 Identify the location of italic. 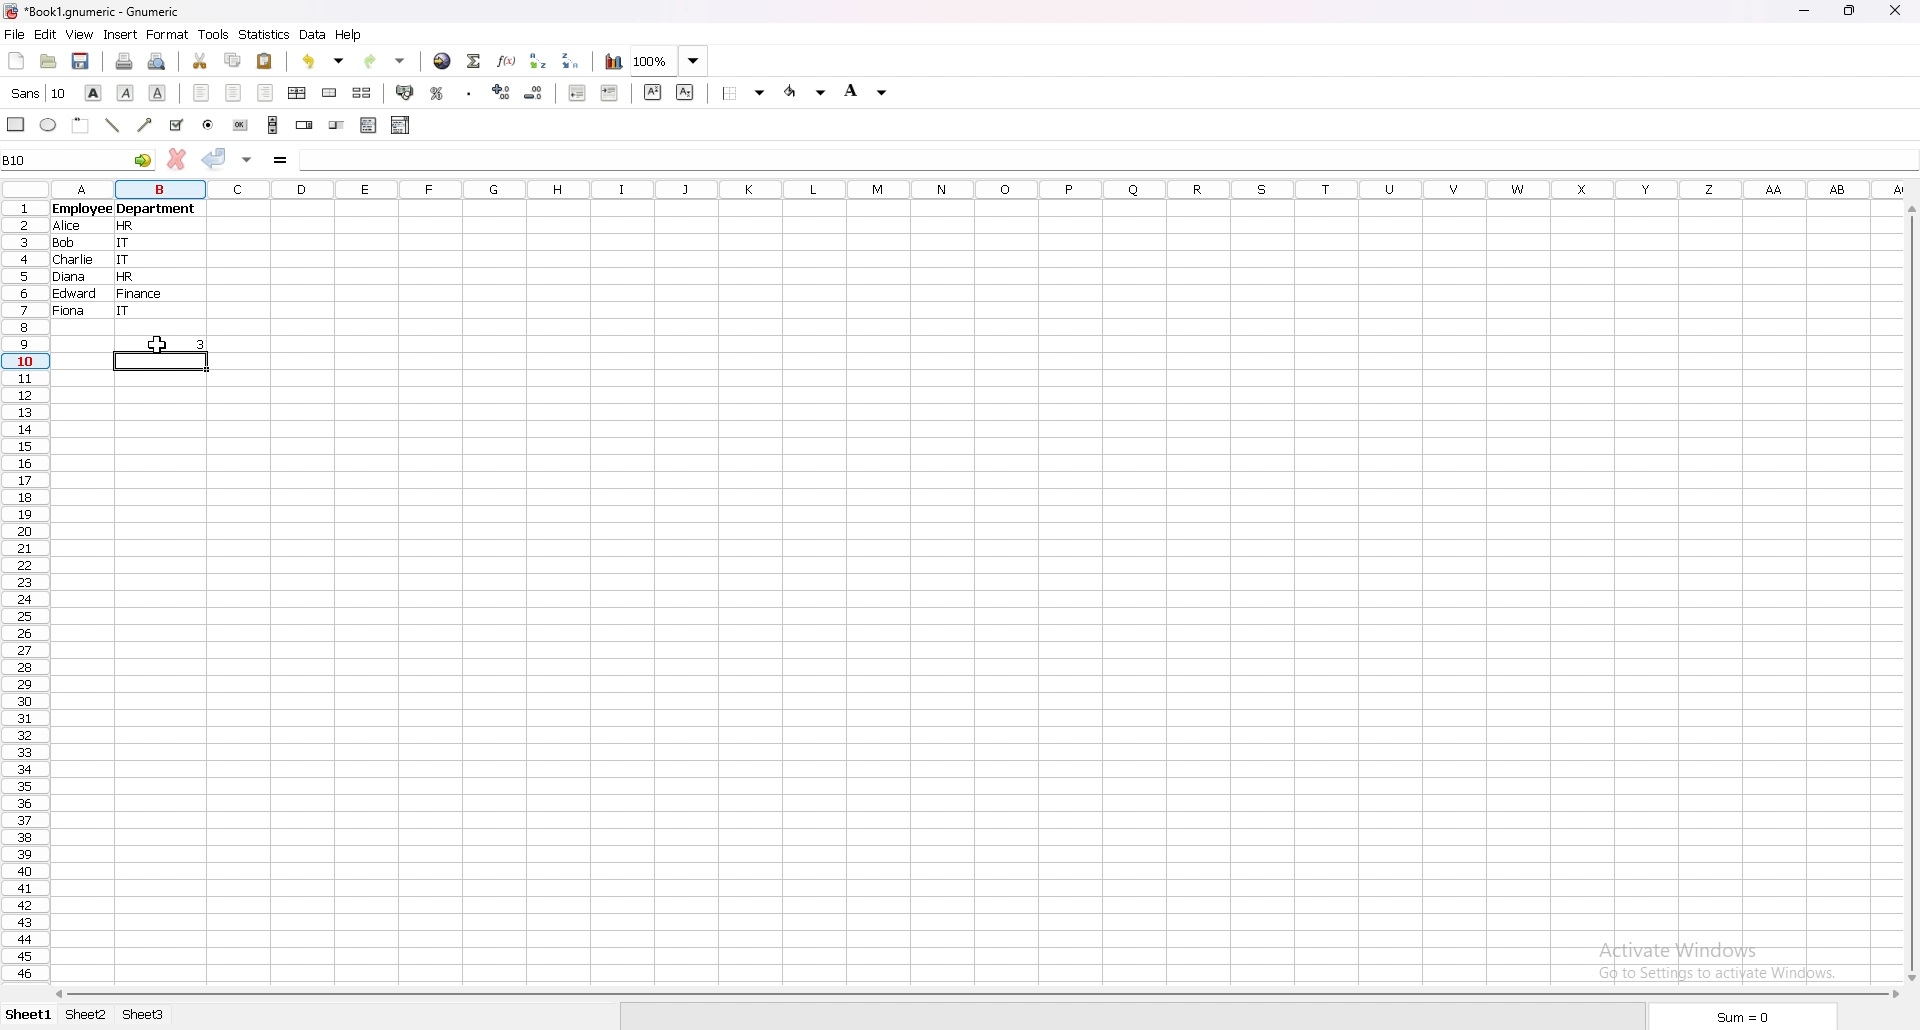
(126, 92).